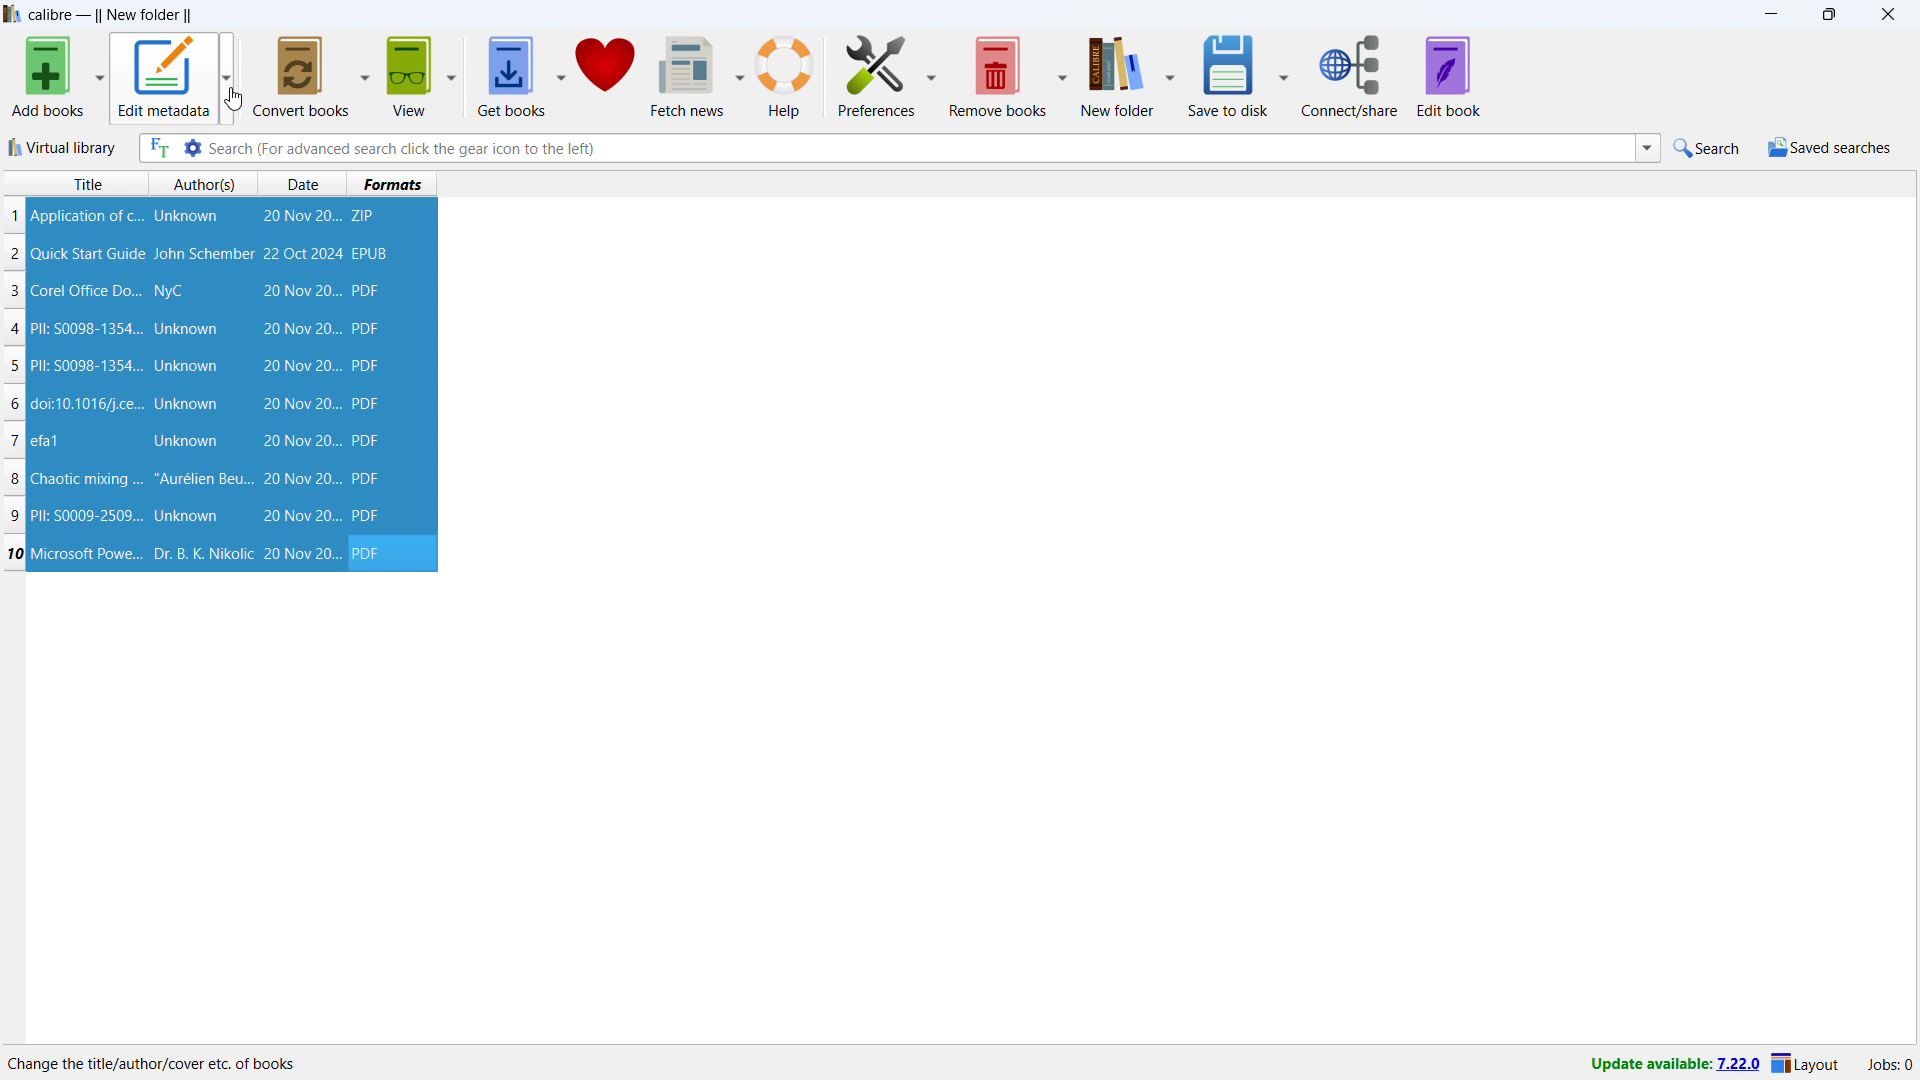 This screenshot has width=1920, height=1080. I want to click on convert books options, so click(366, 77).